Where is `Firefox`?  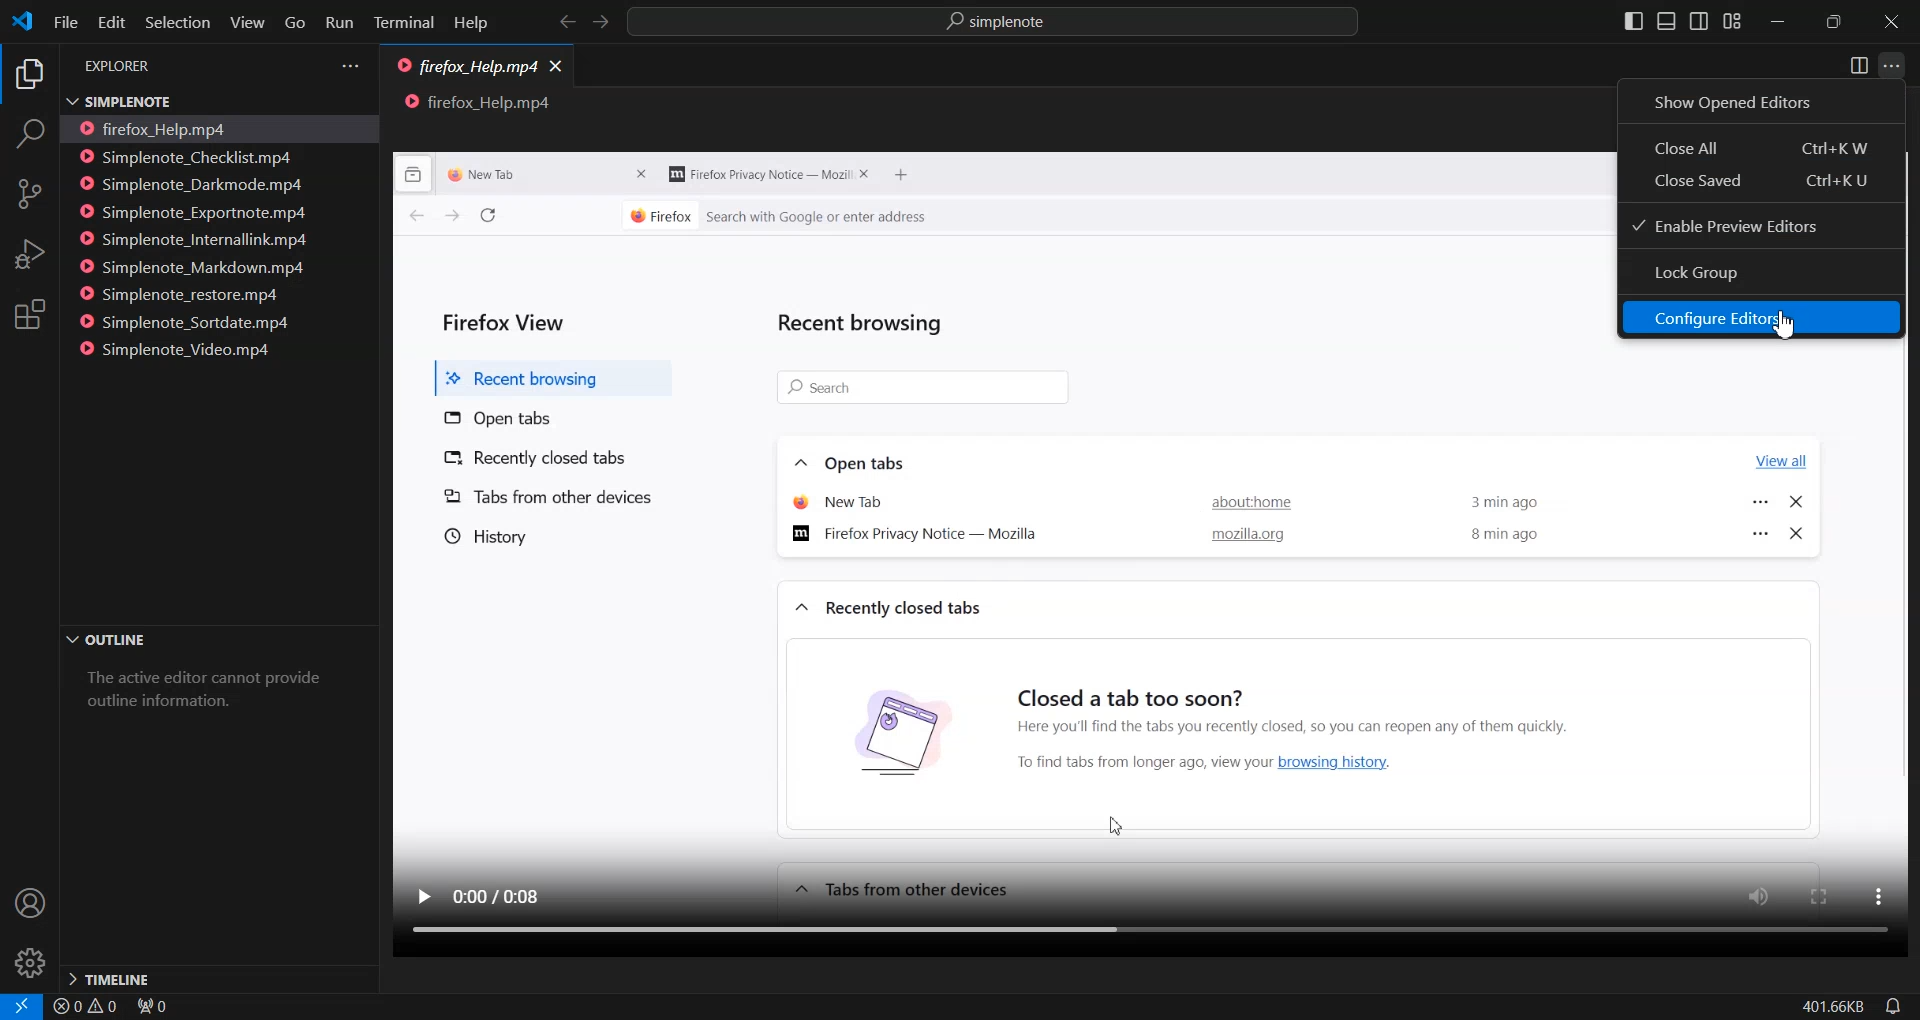 Firefox is located at coordinates (658, 214).